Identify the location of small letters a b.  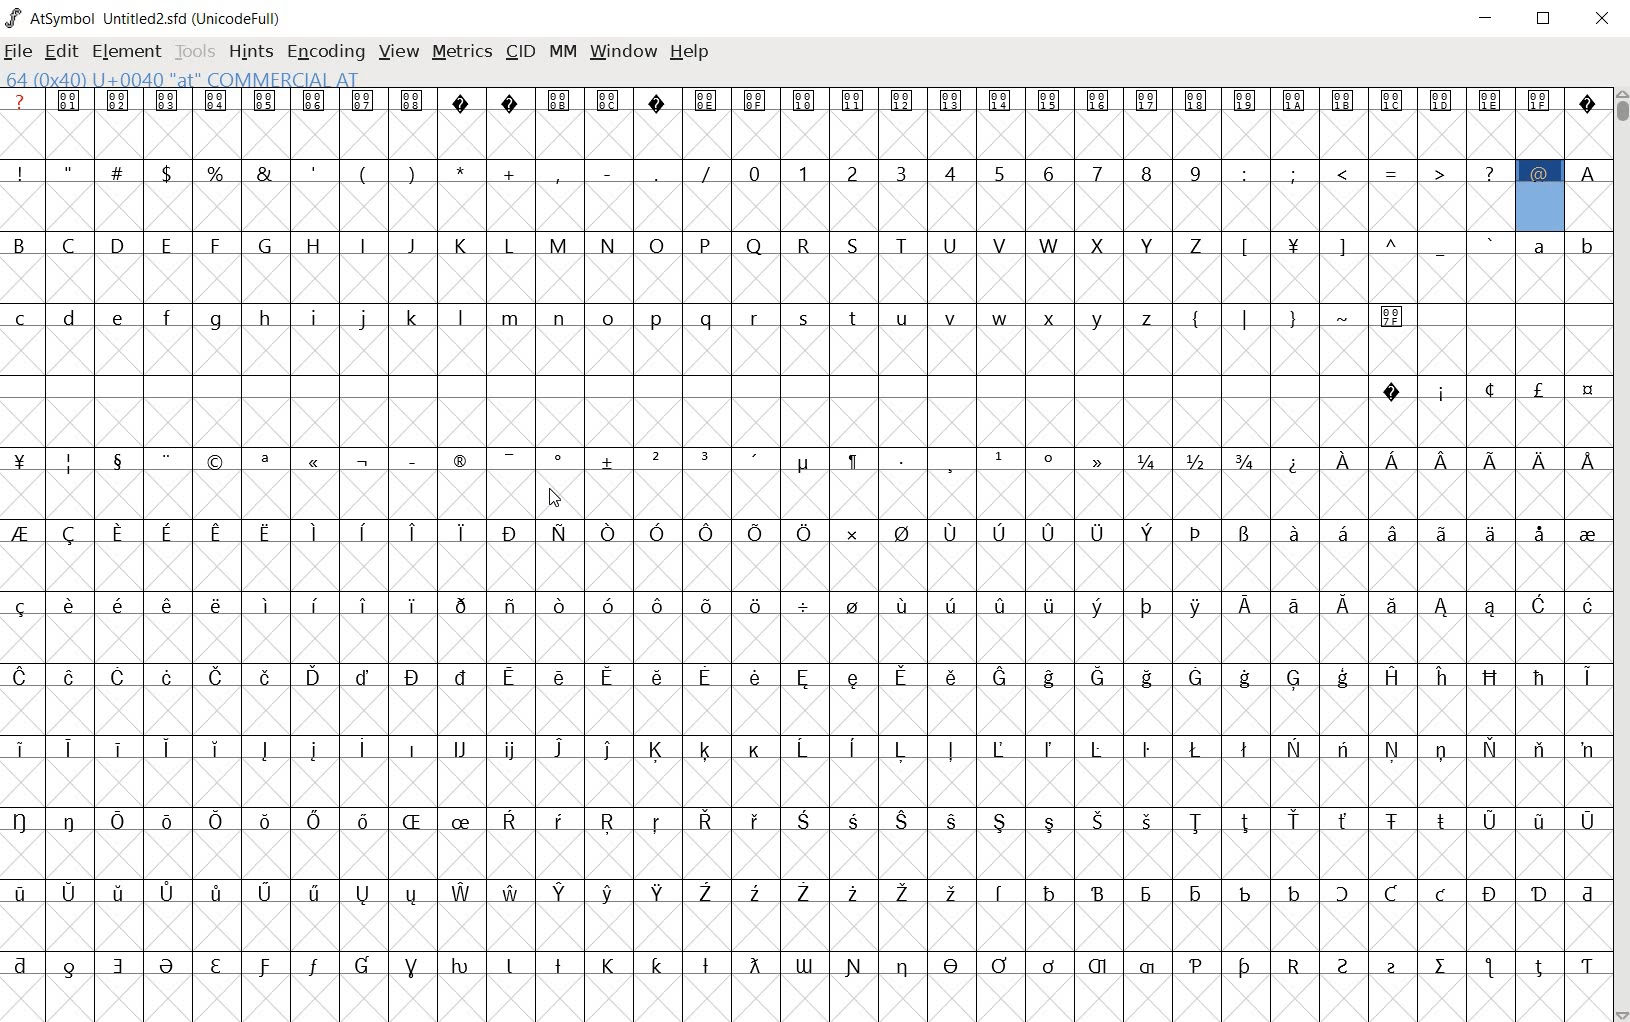
(1564, 244).